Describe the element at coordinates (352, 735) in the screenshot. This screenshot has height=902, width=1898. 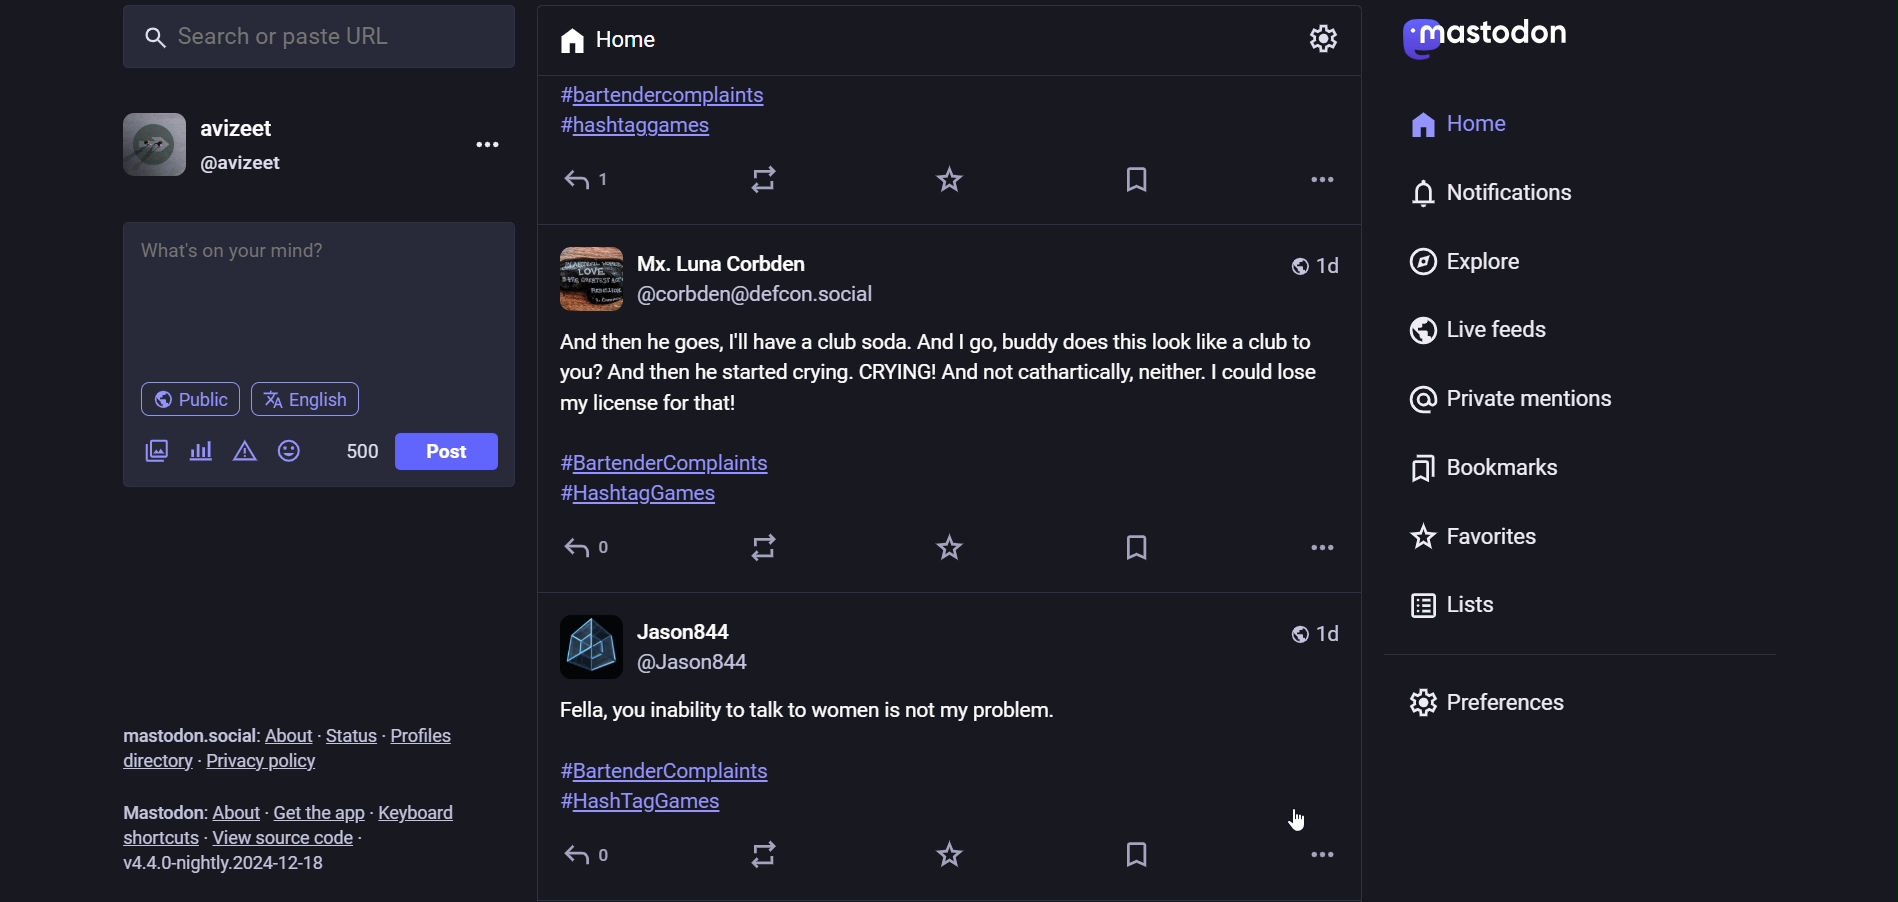
I see `status` at that location.